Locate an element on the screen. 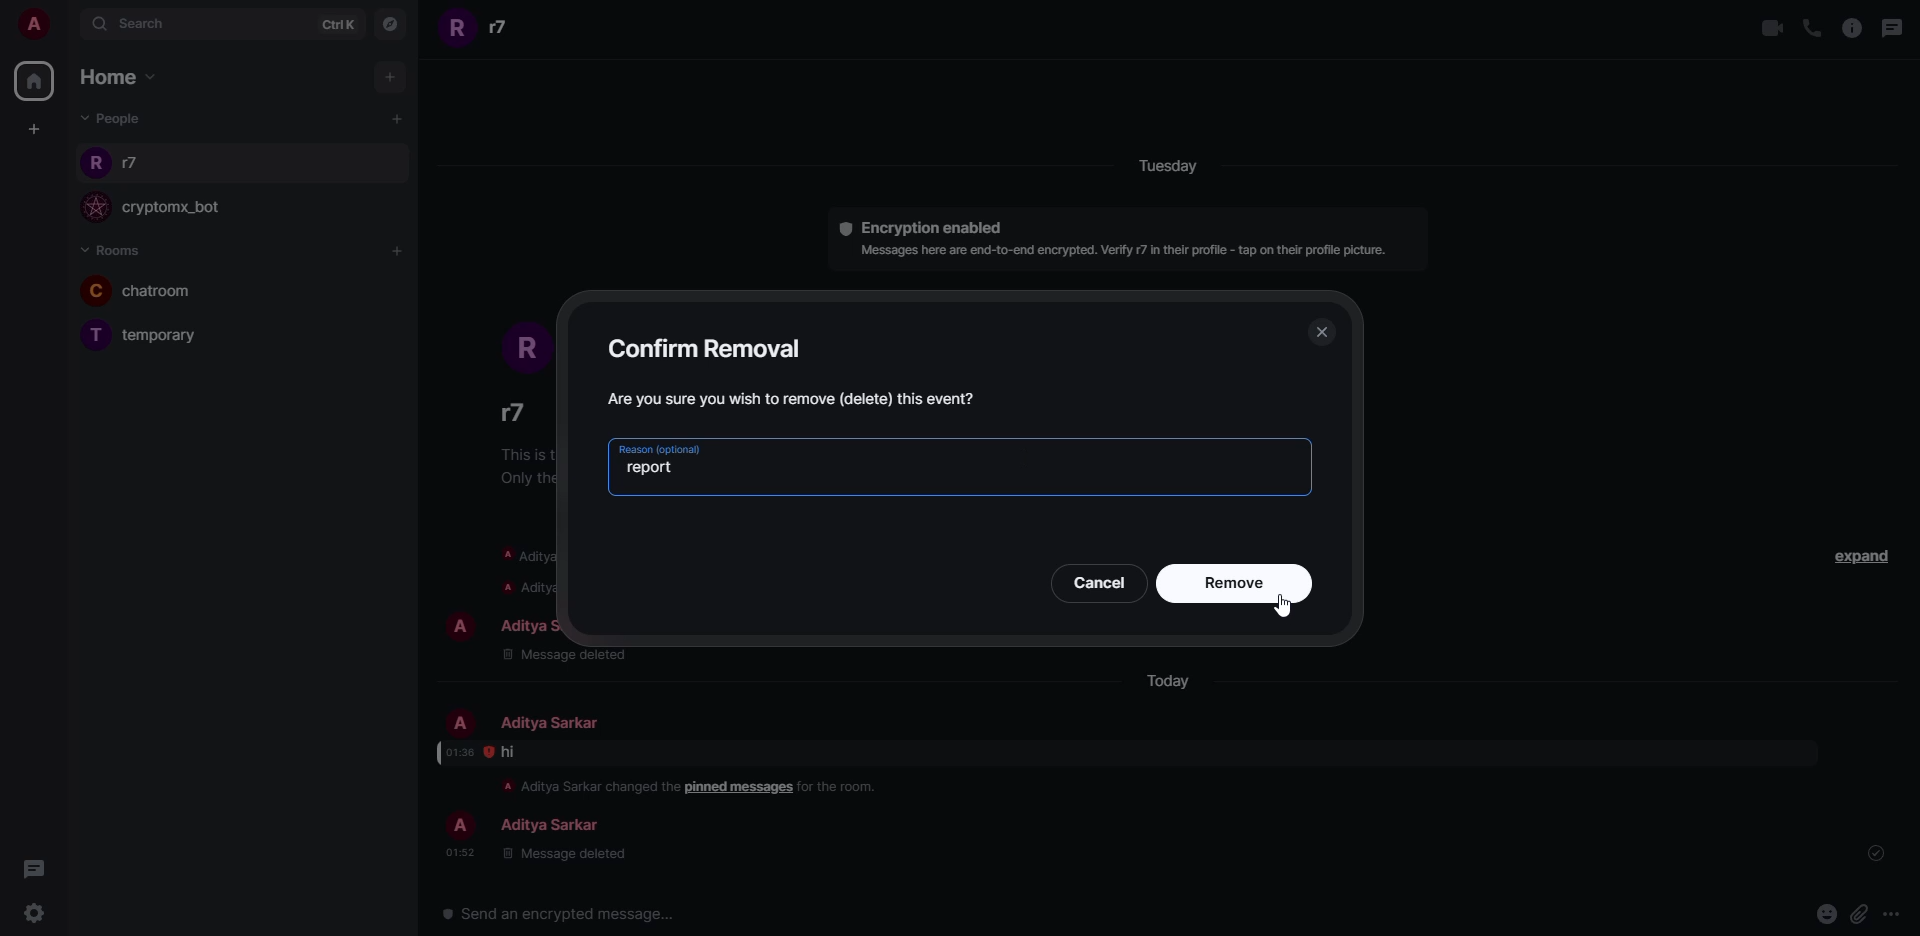  more is located at coordinates (1891, 915).